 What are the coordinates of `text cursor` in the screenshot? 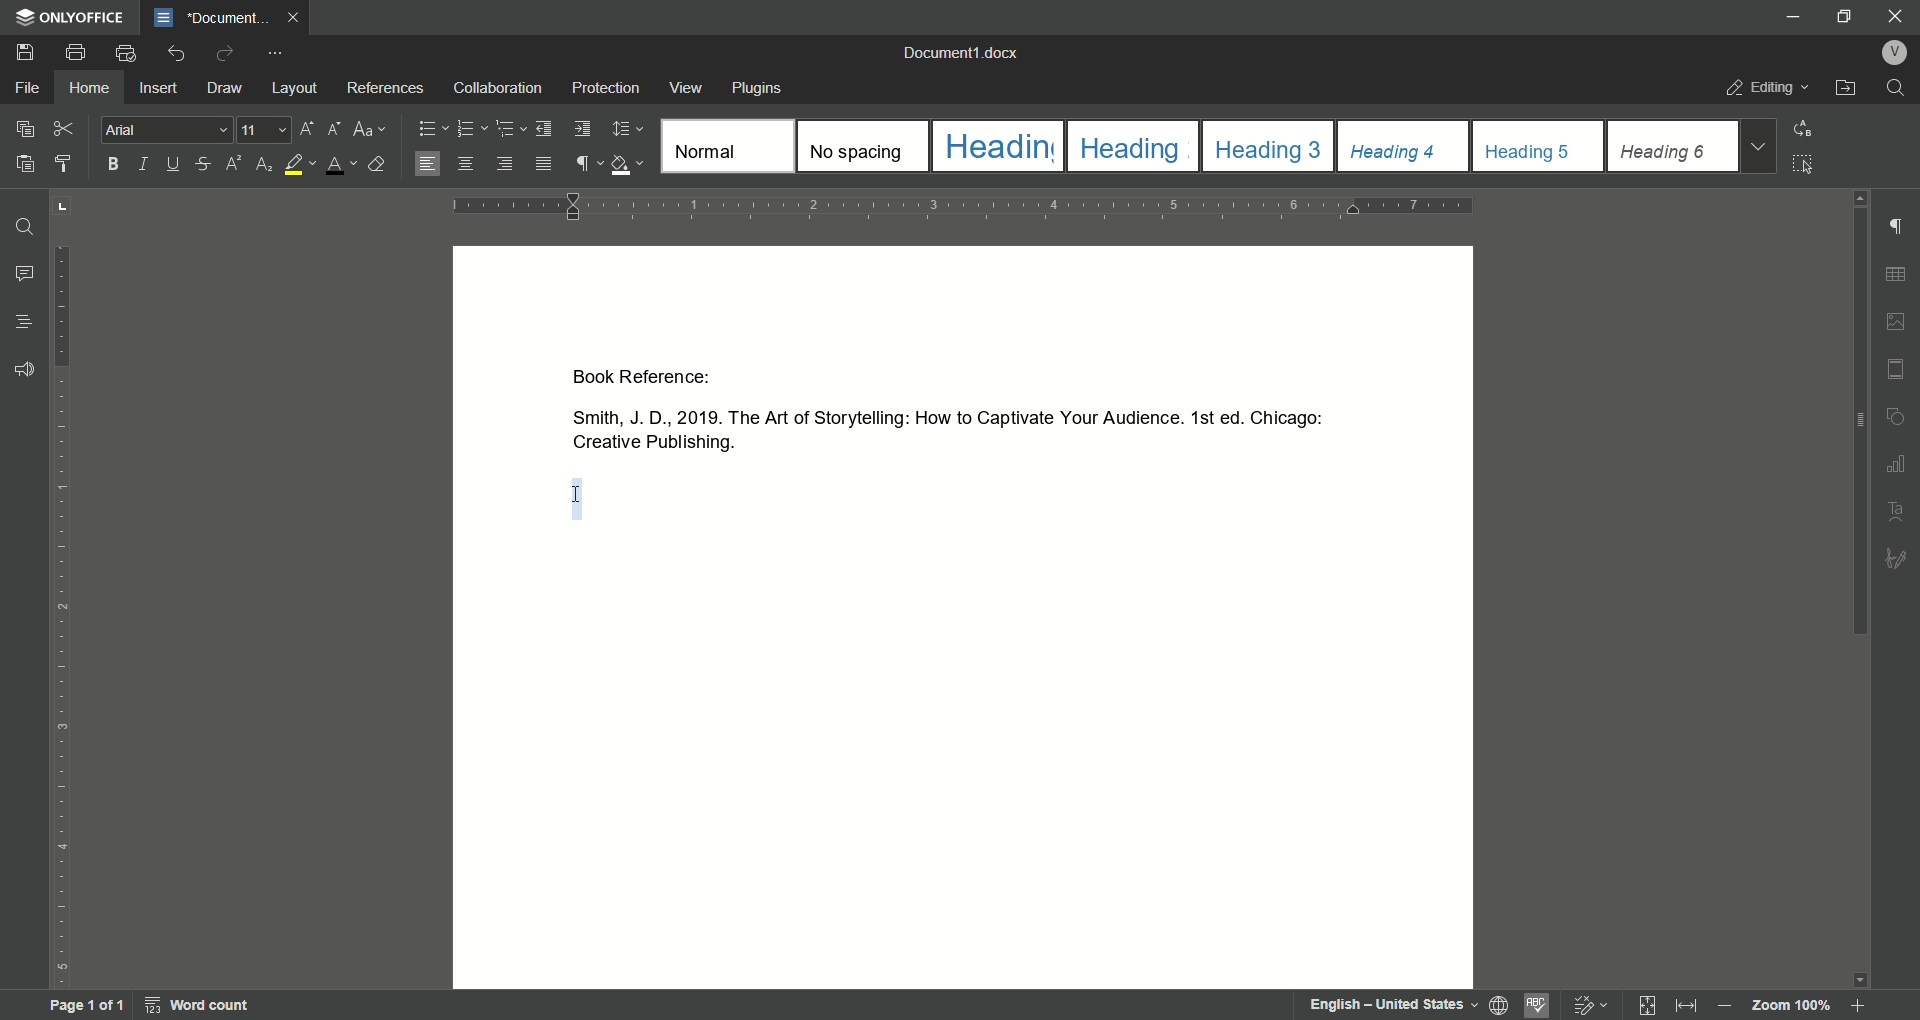 It's located at (576, 496).